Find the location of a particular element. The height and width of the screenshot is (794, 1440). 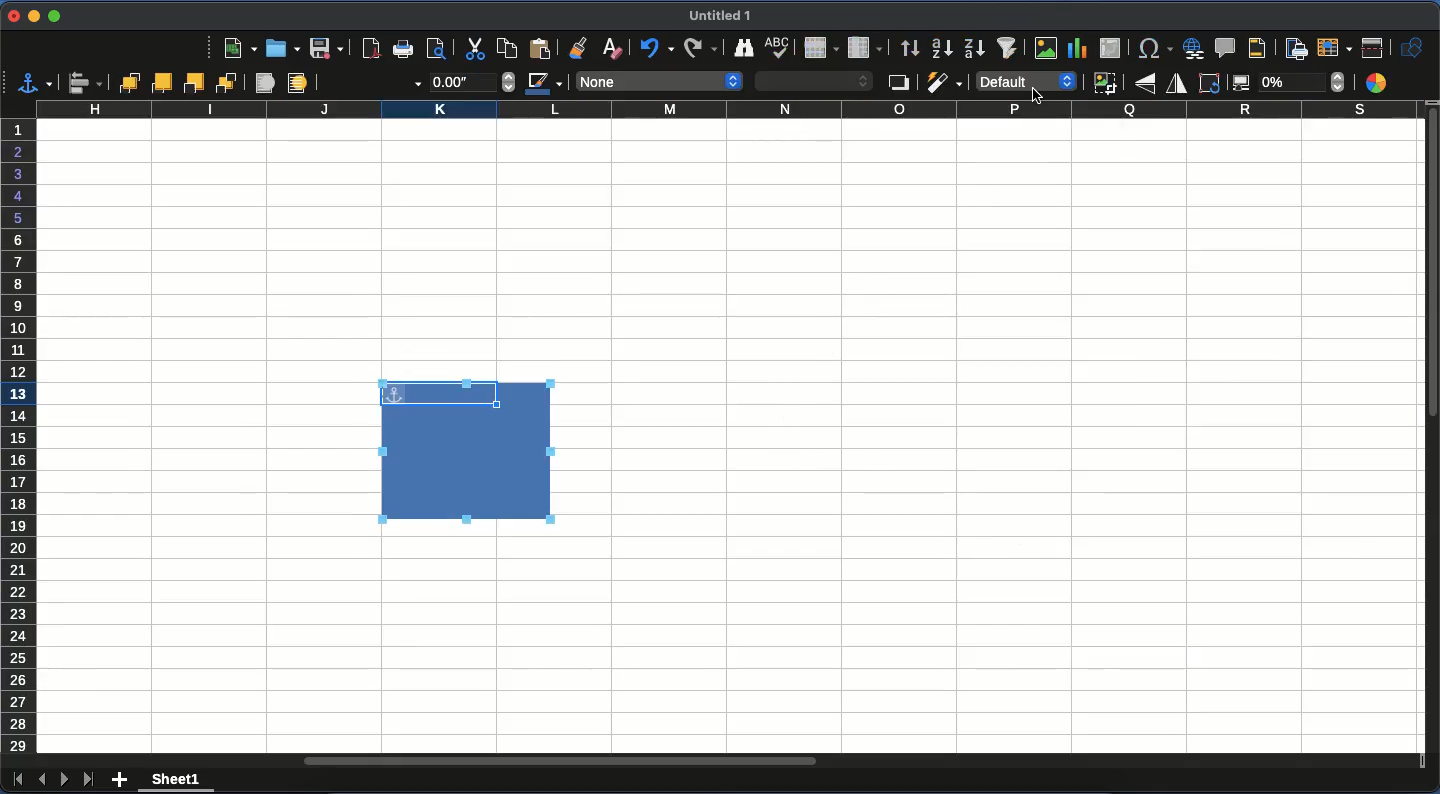

send to back is located at coordinates (228, 83).